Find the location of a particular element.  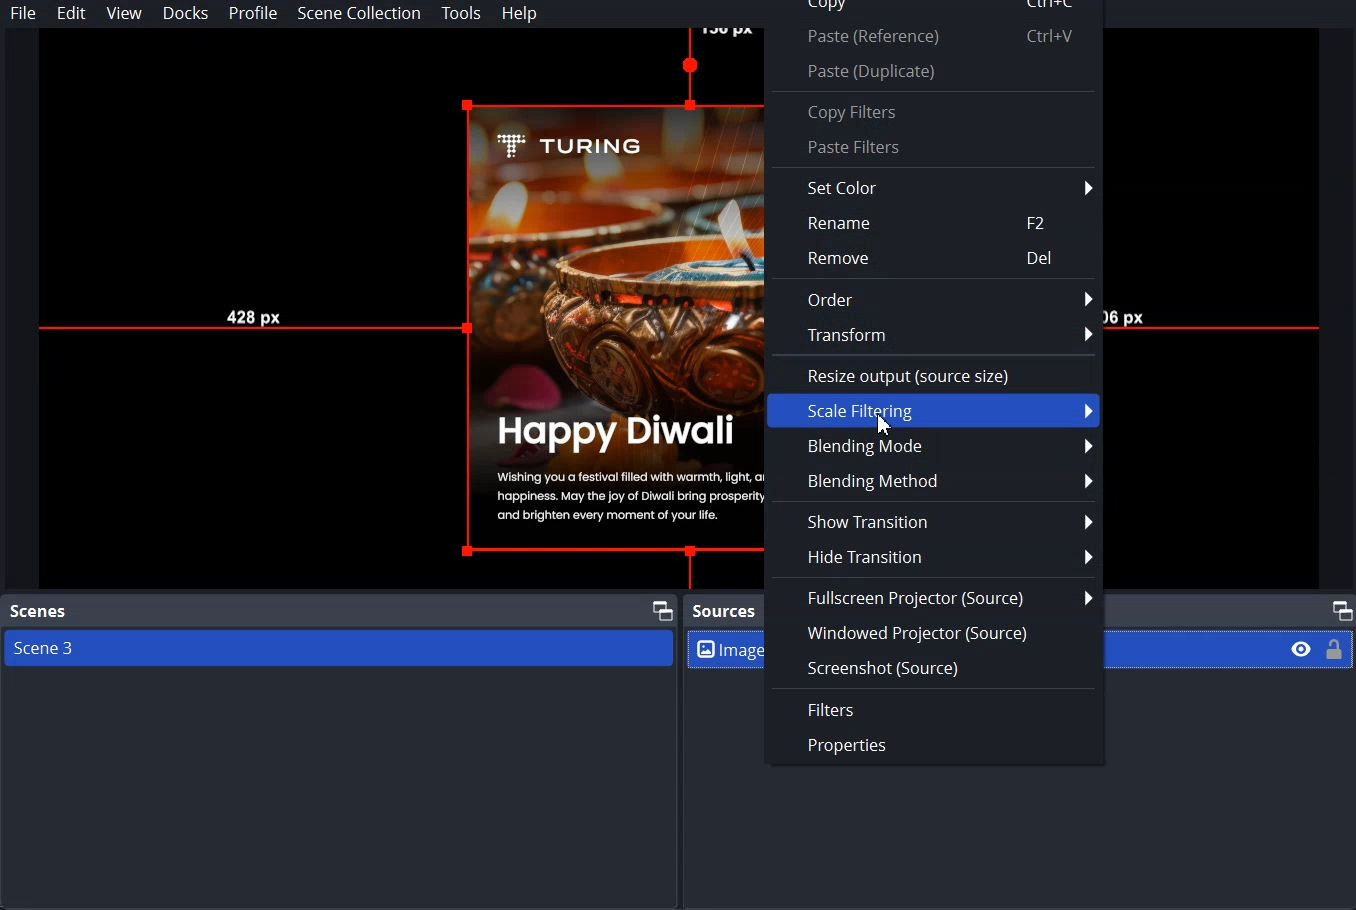

Screenshots is located at coordinates (934, 666).